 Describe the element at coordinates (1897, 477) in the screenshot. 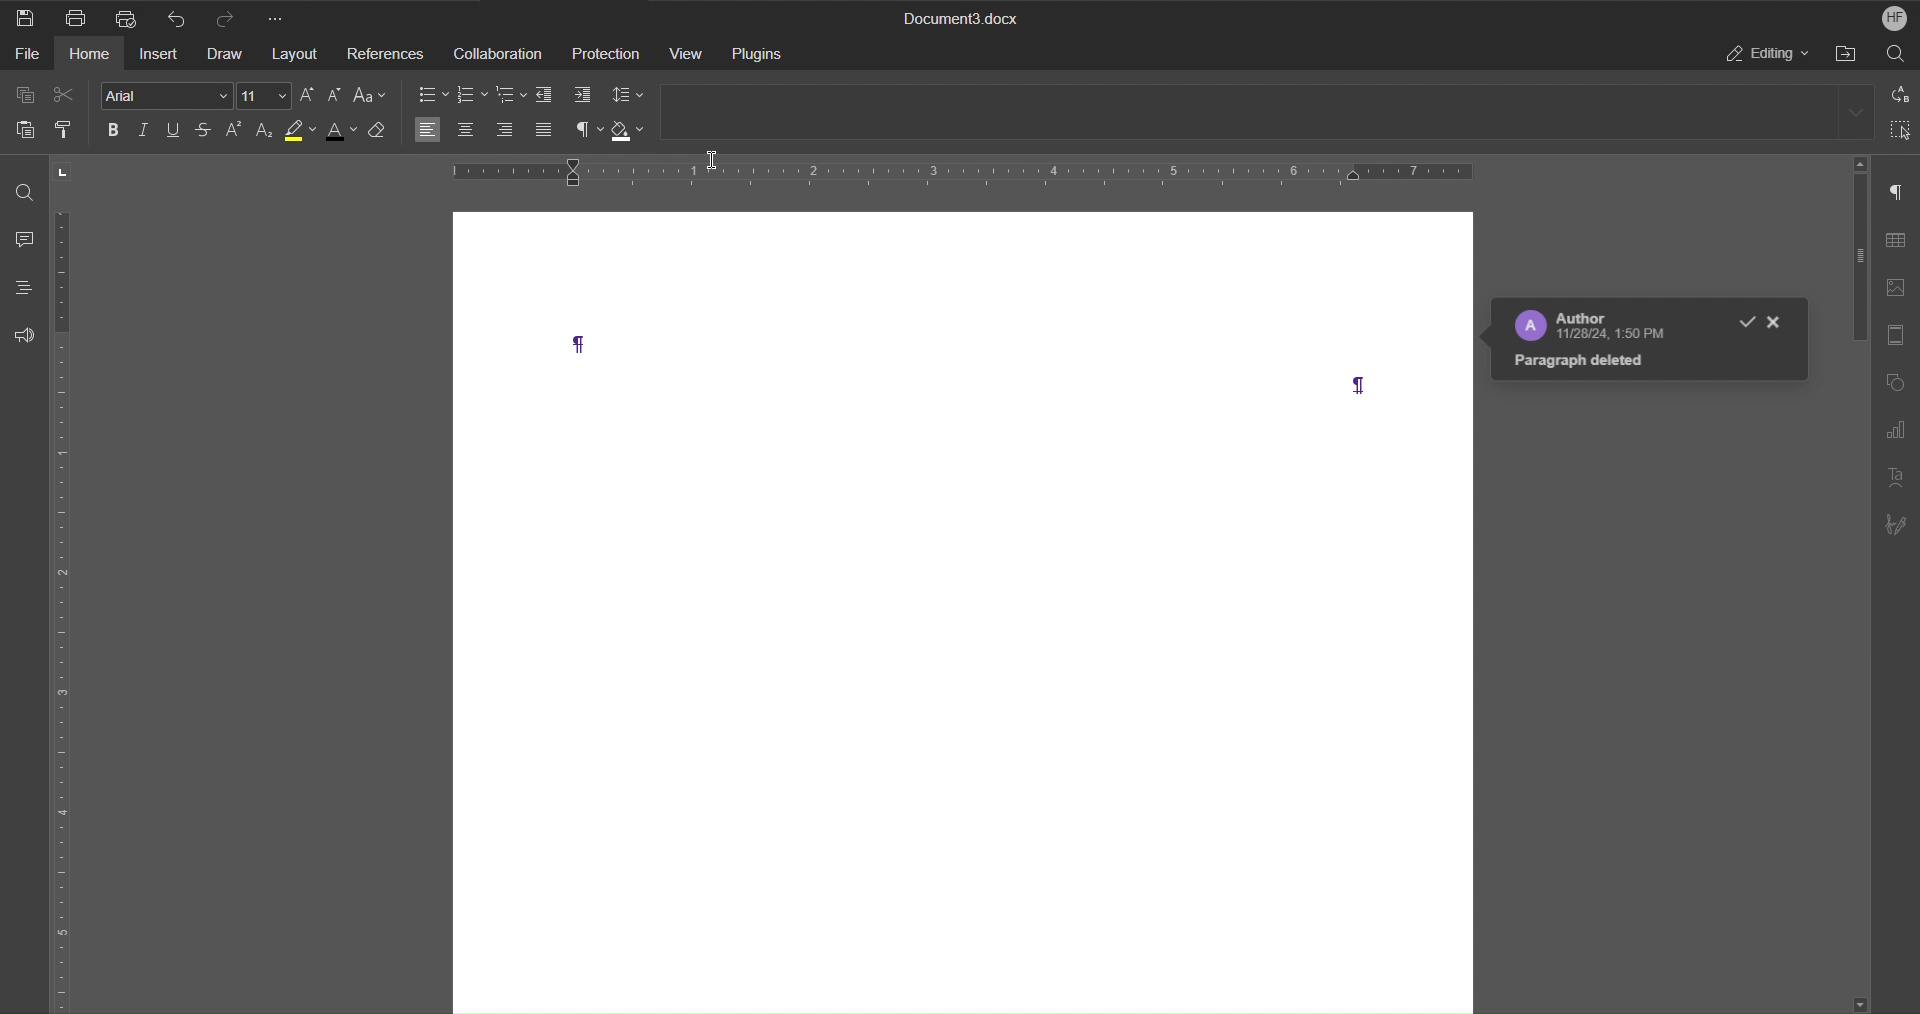

I see `Text Art` at that location.